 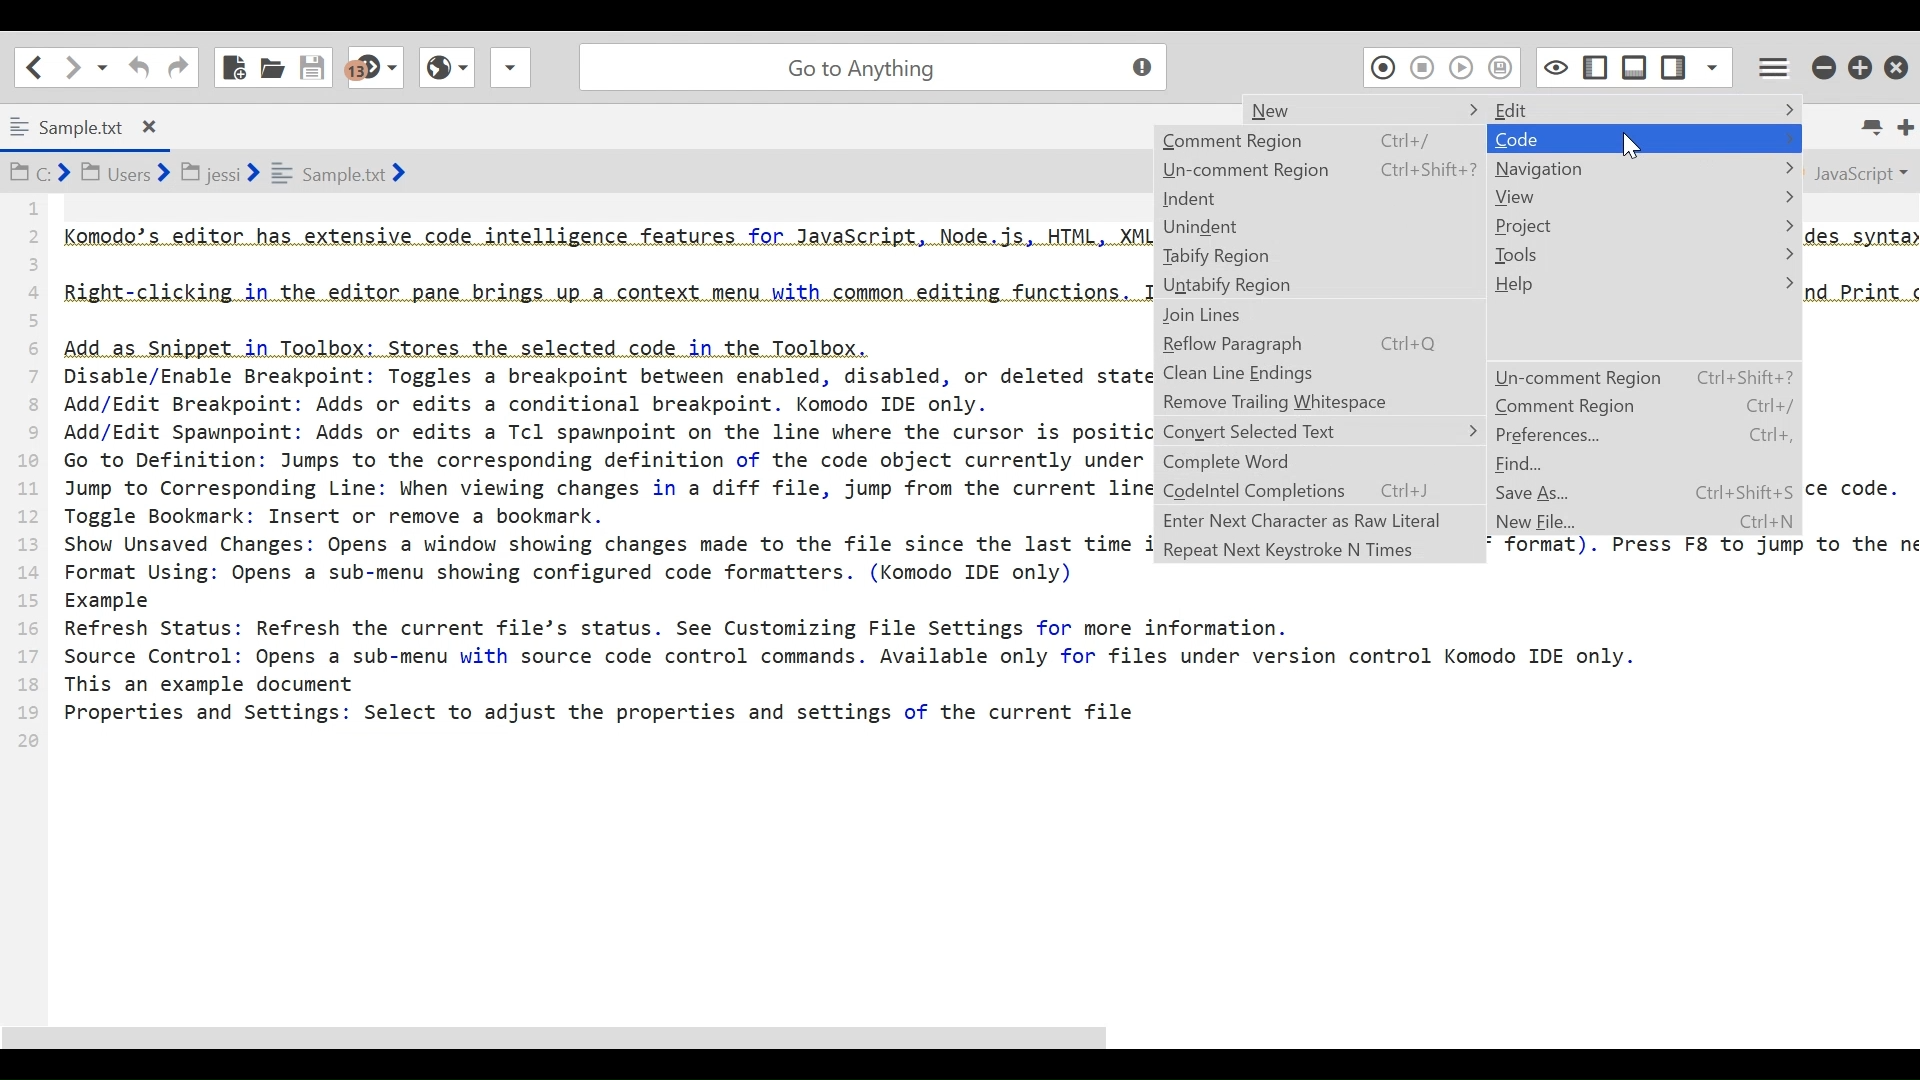 What do you see at coordinates (1461, 66) in the screenshot?
I see `Play Last Macro` at bounding box center [1461, 66].